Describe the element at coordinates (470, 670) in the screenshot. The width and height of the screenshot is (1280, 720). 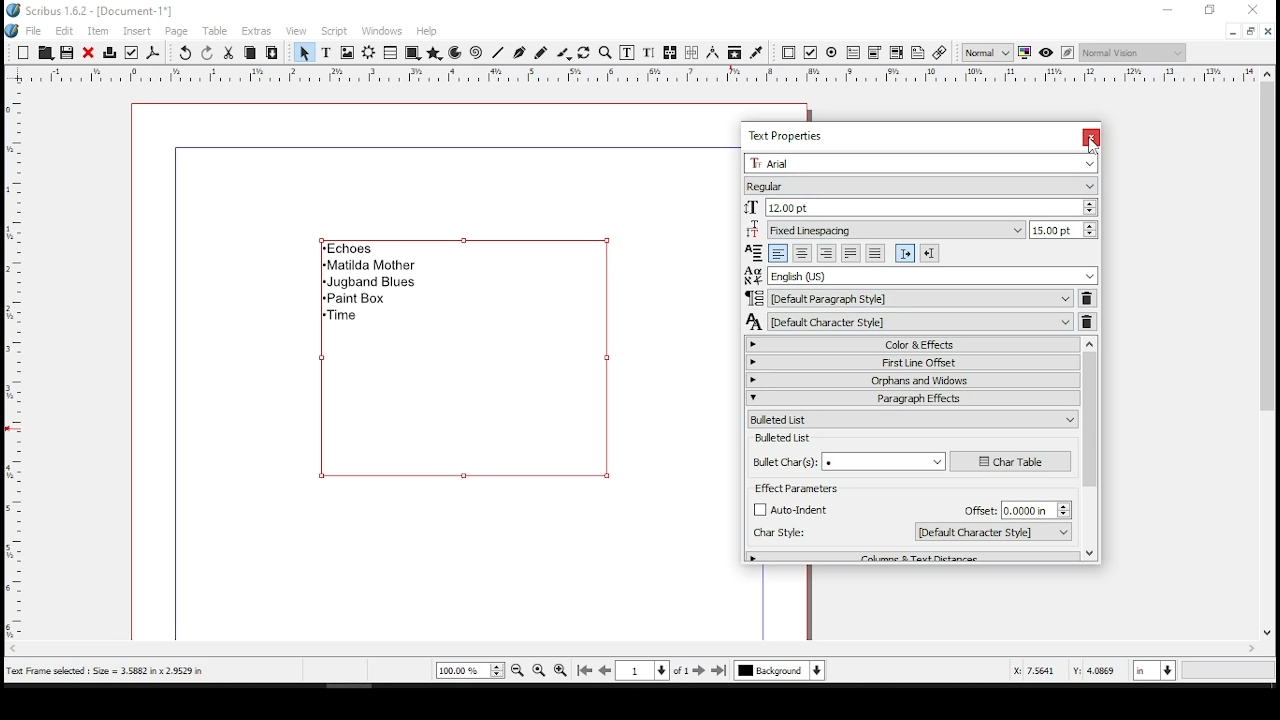
I see `current zoom level` at that location.